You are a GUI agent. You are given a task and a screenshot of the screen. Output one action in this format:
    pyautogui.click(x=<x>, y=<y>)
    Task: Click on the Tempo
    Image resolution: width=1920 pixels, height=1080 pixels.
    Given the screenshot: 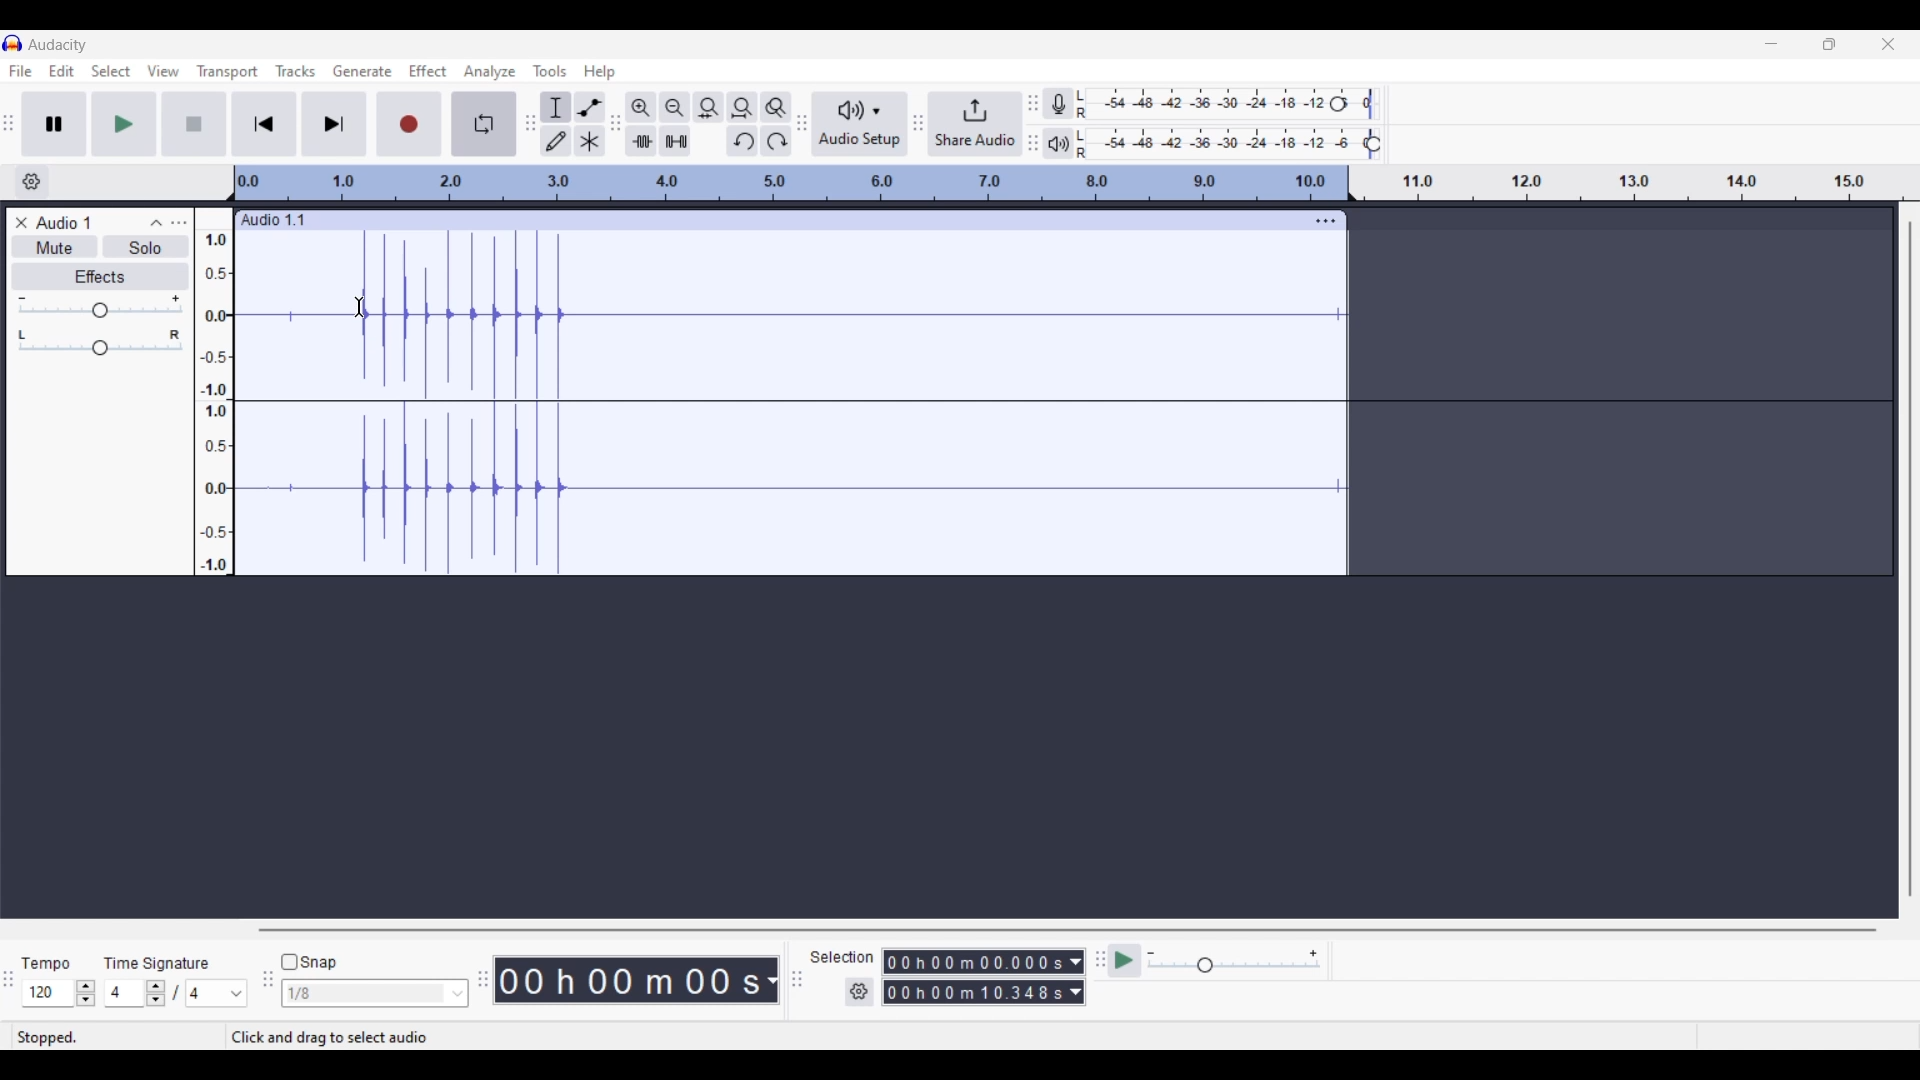 What is the action you would take?
    pyautogui.click(x=45, y=962)
    